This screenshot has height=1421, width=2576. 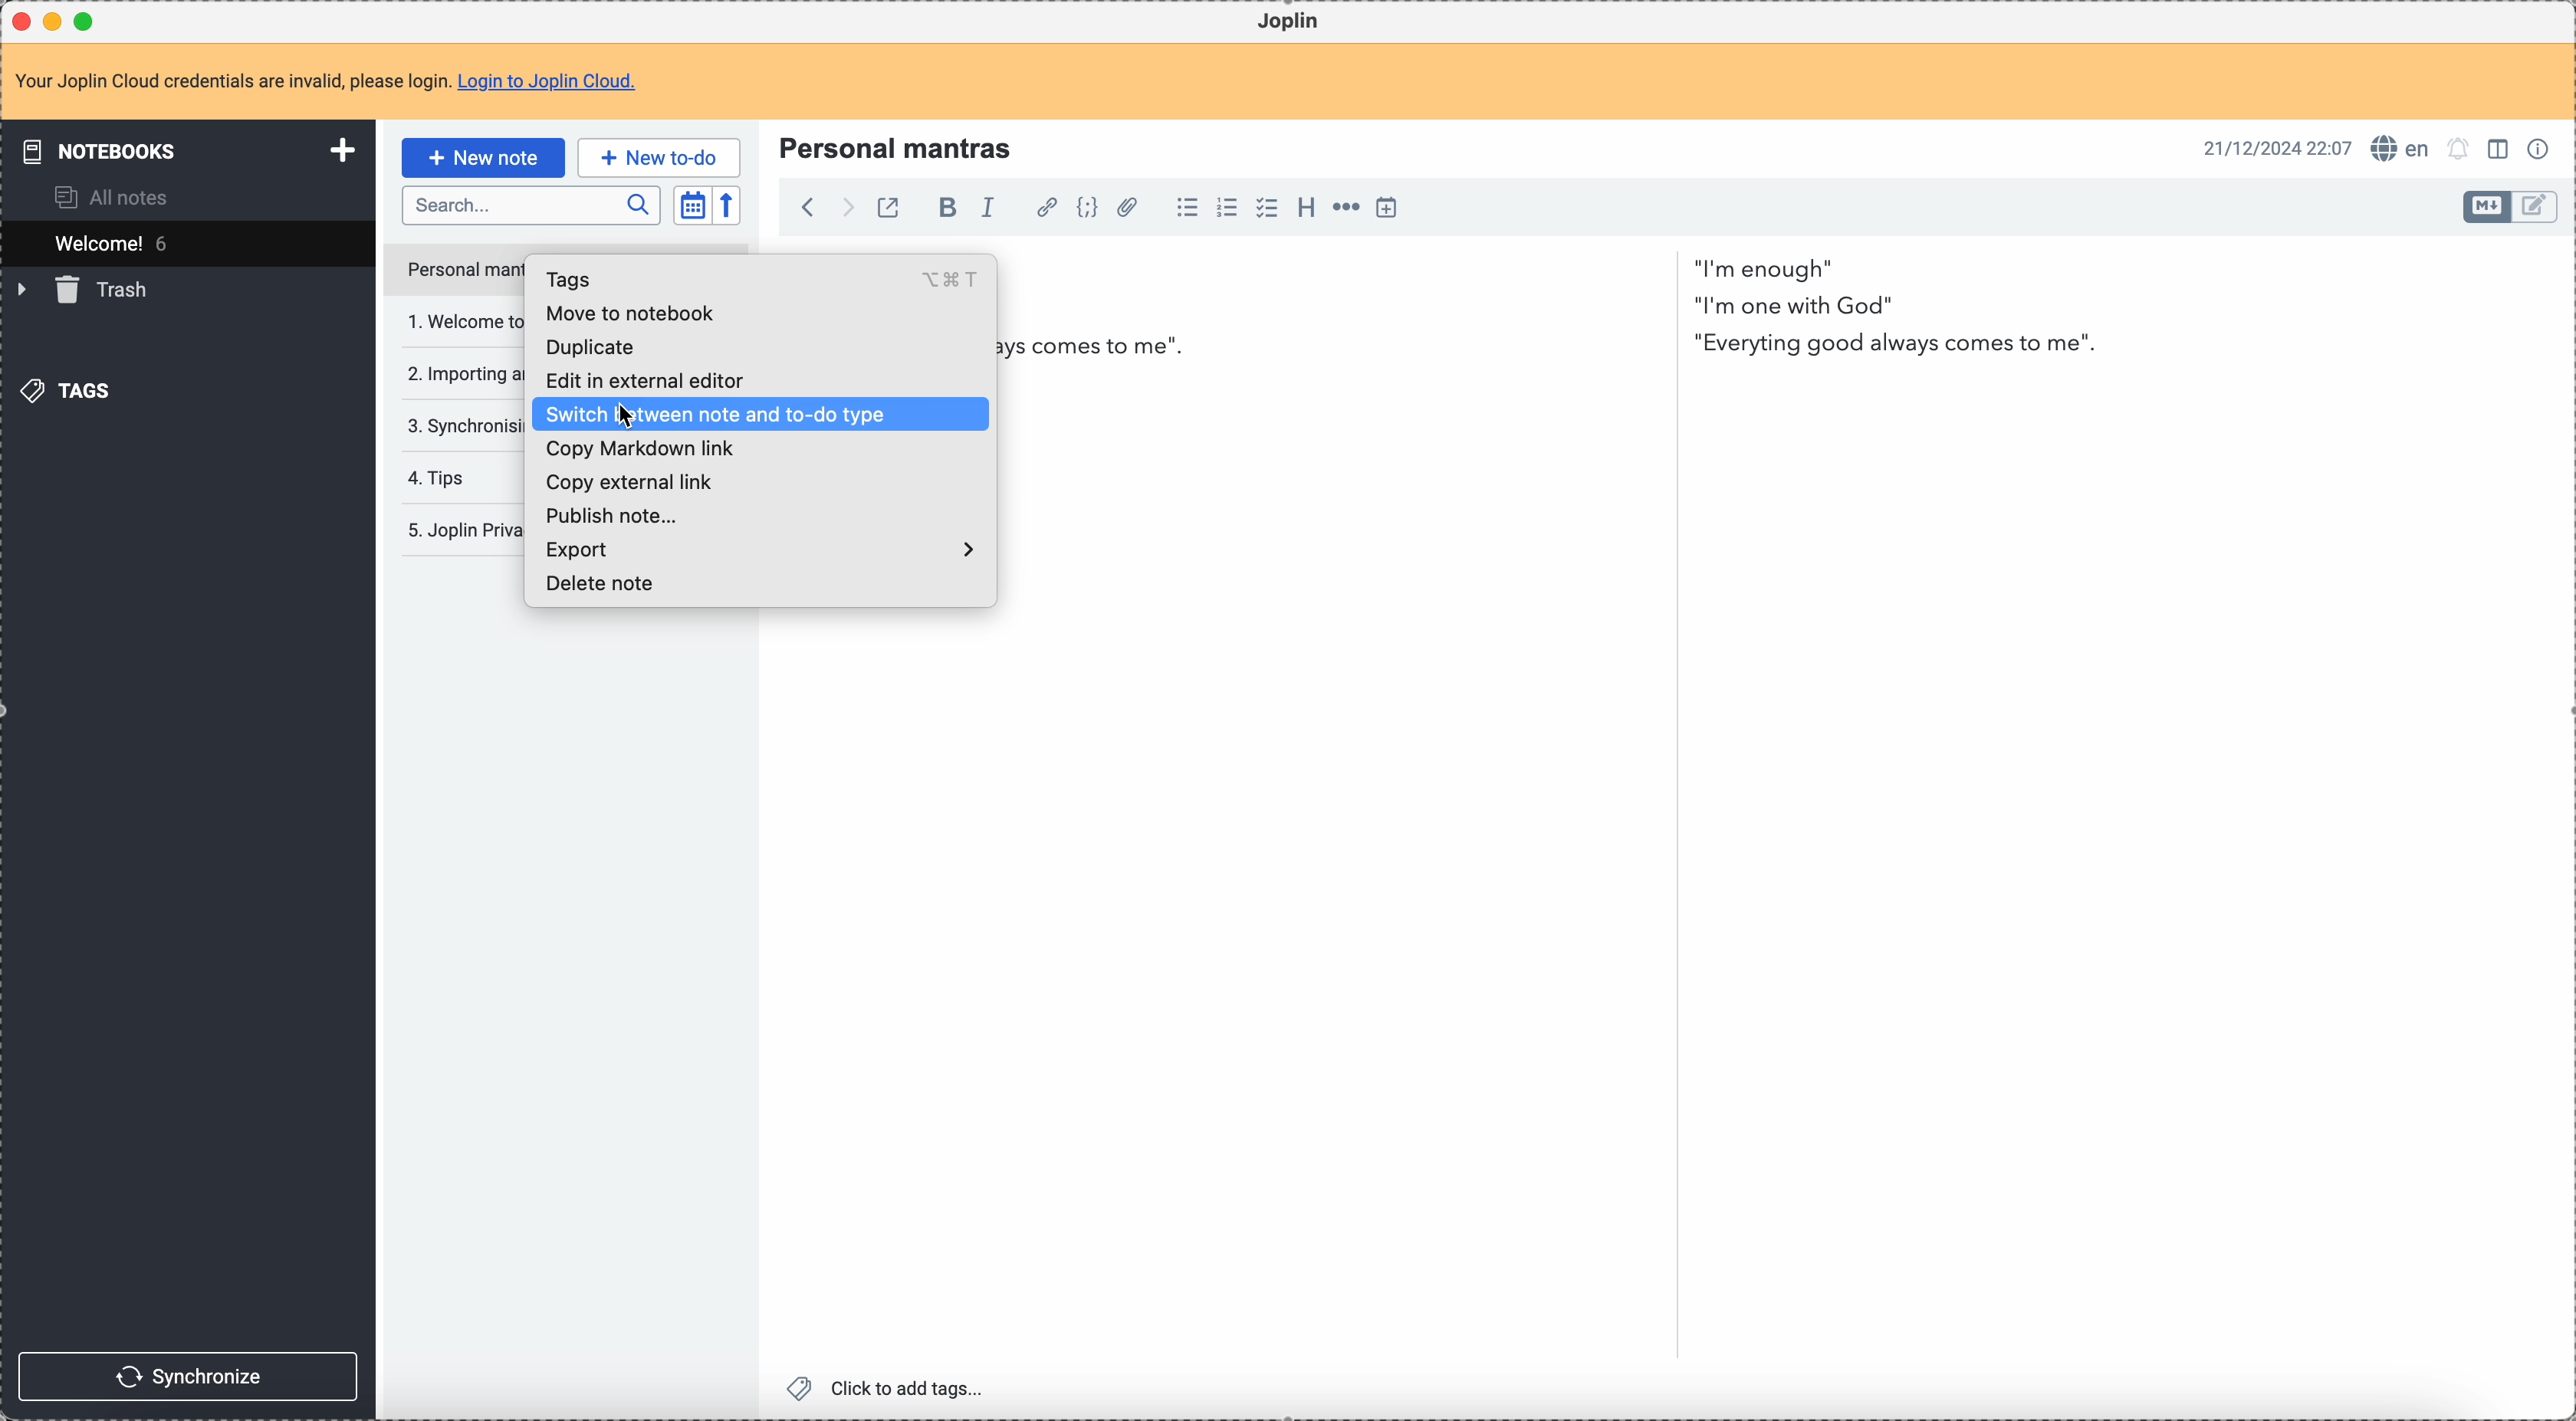 I want to click on all notes, so click(x=109, y=196).